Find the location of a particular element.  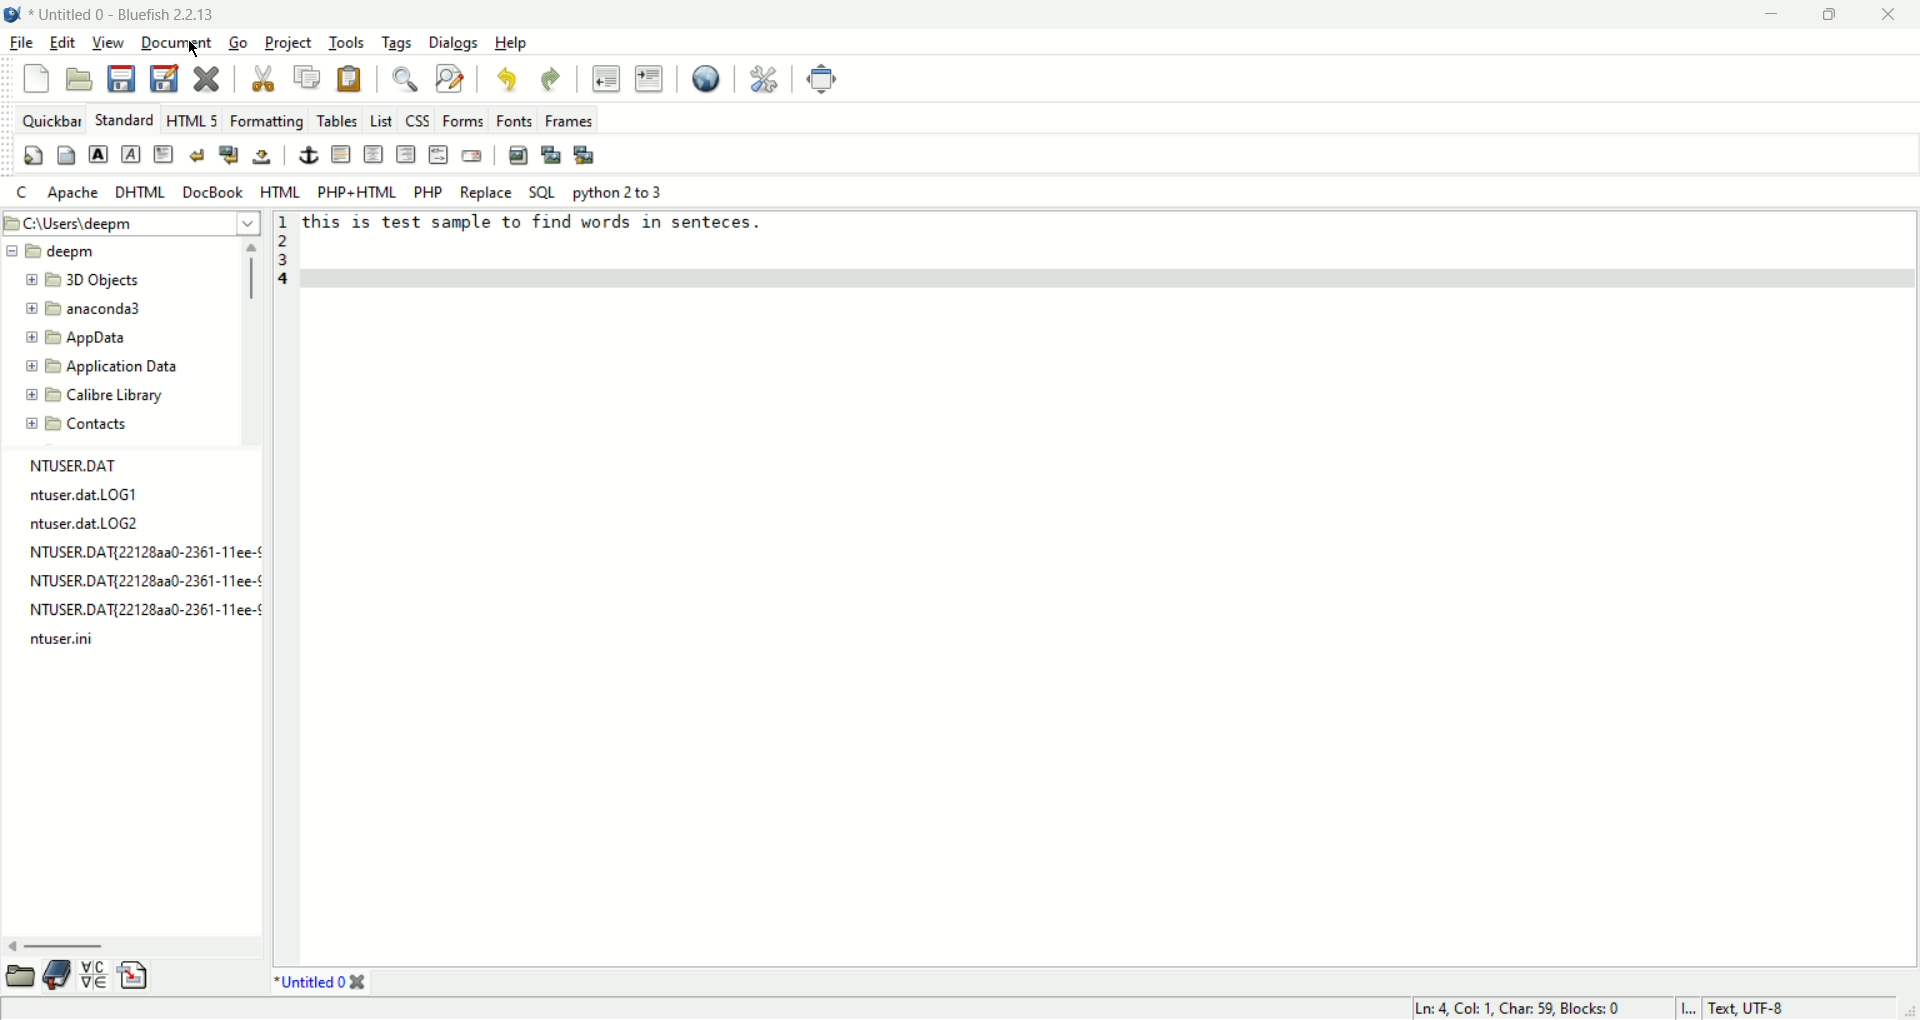

this is test sample to find words in senteces. is located at coordinates (531, 222).